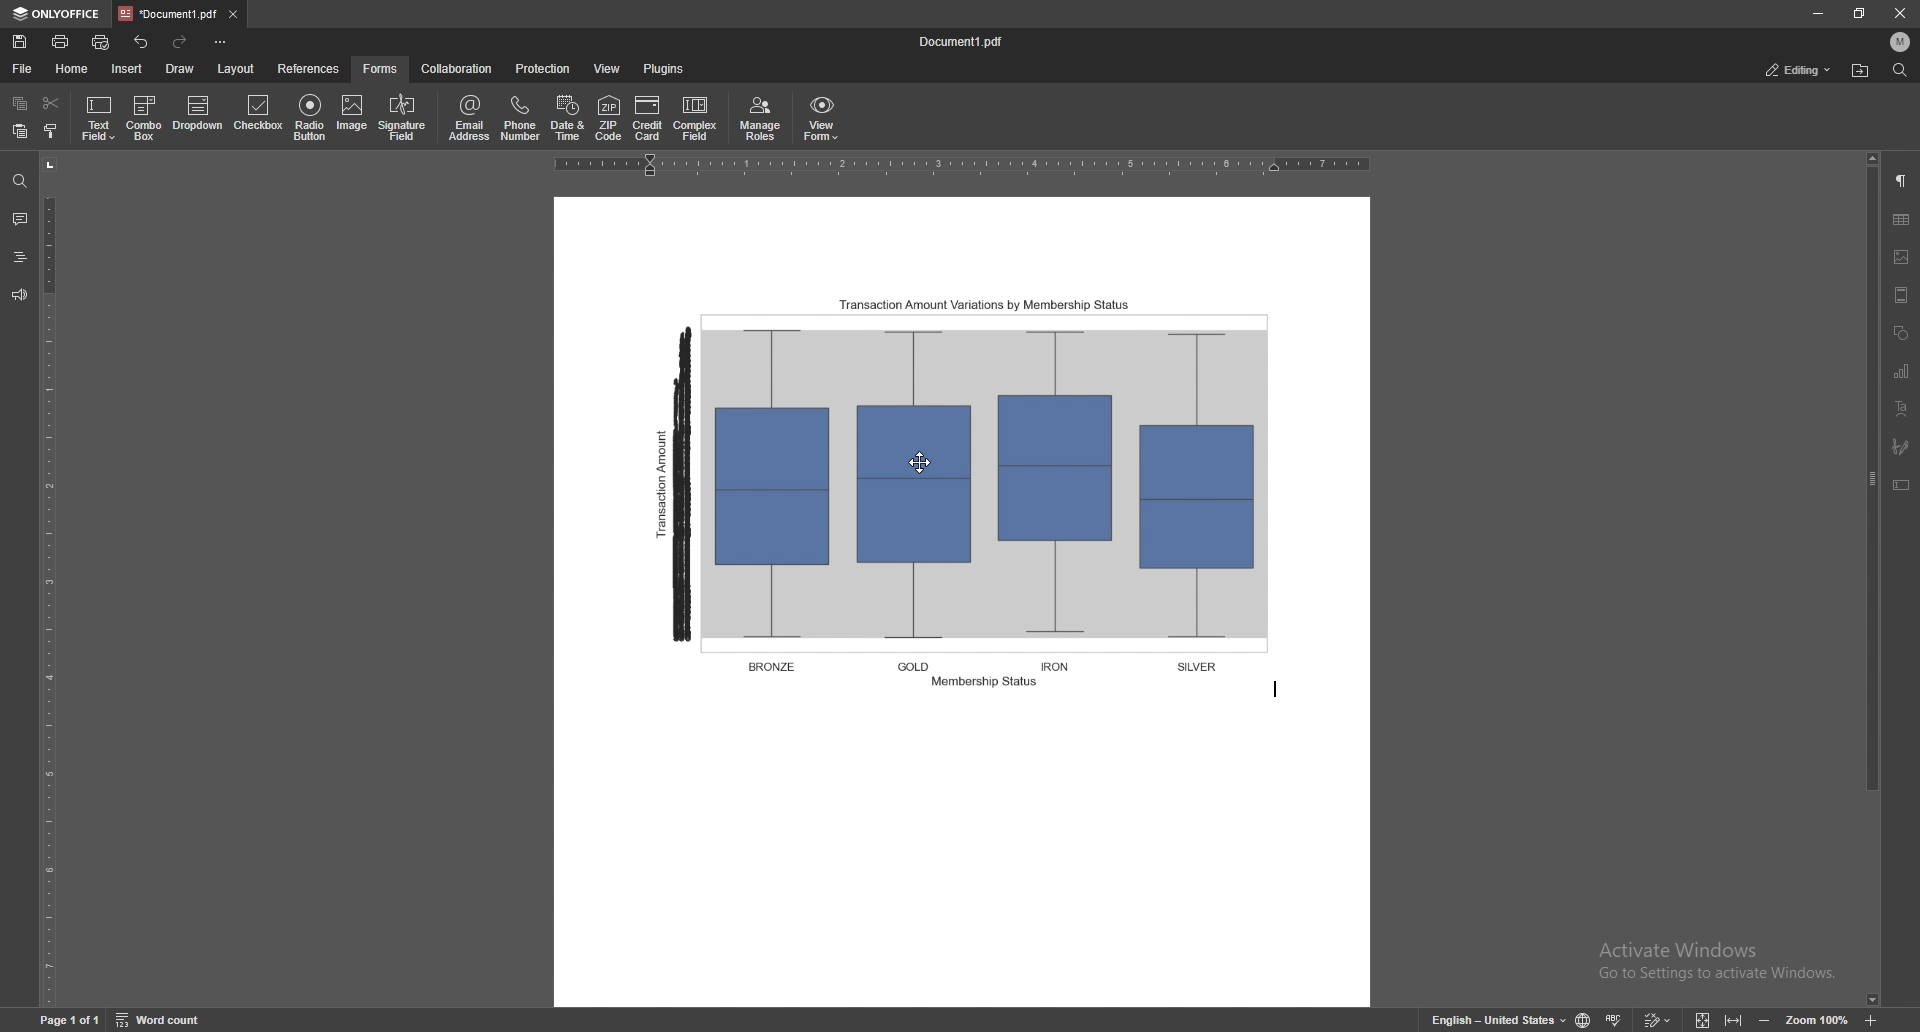 Image resolution: width=1920 pixels, height=1032 pixels. Describe the element at coordinates (1817, 1018) in the screenshot. I see `zoom` at that location.